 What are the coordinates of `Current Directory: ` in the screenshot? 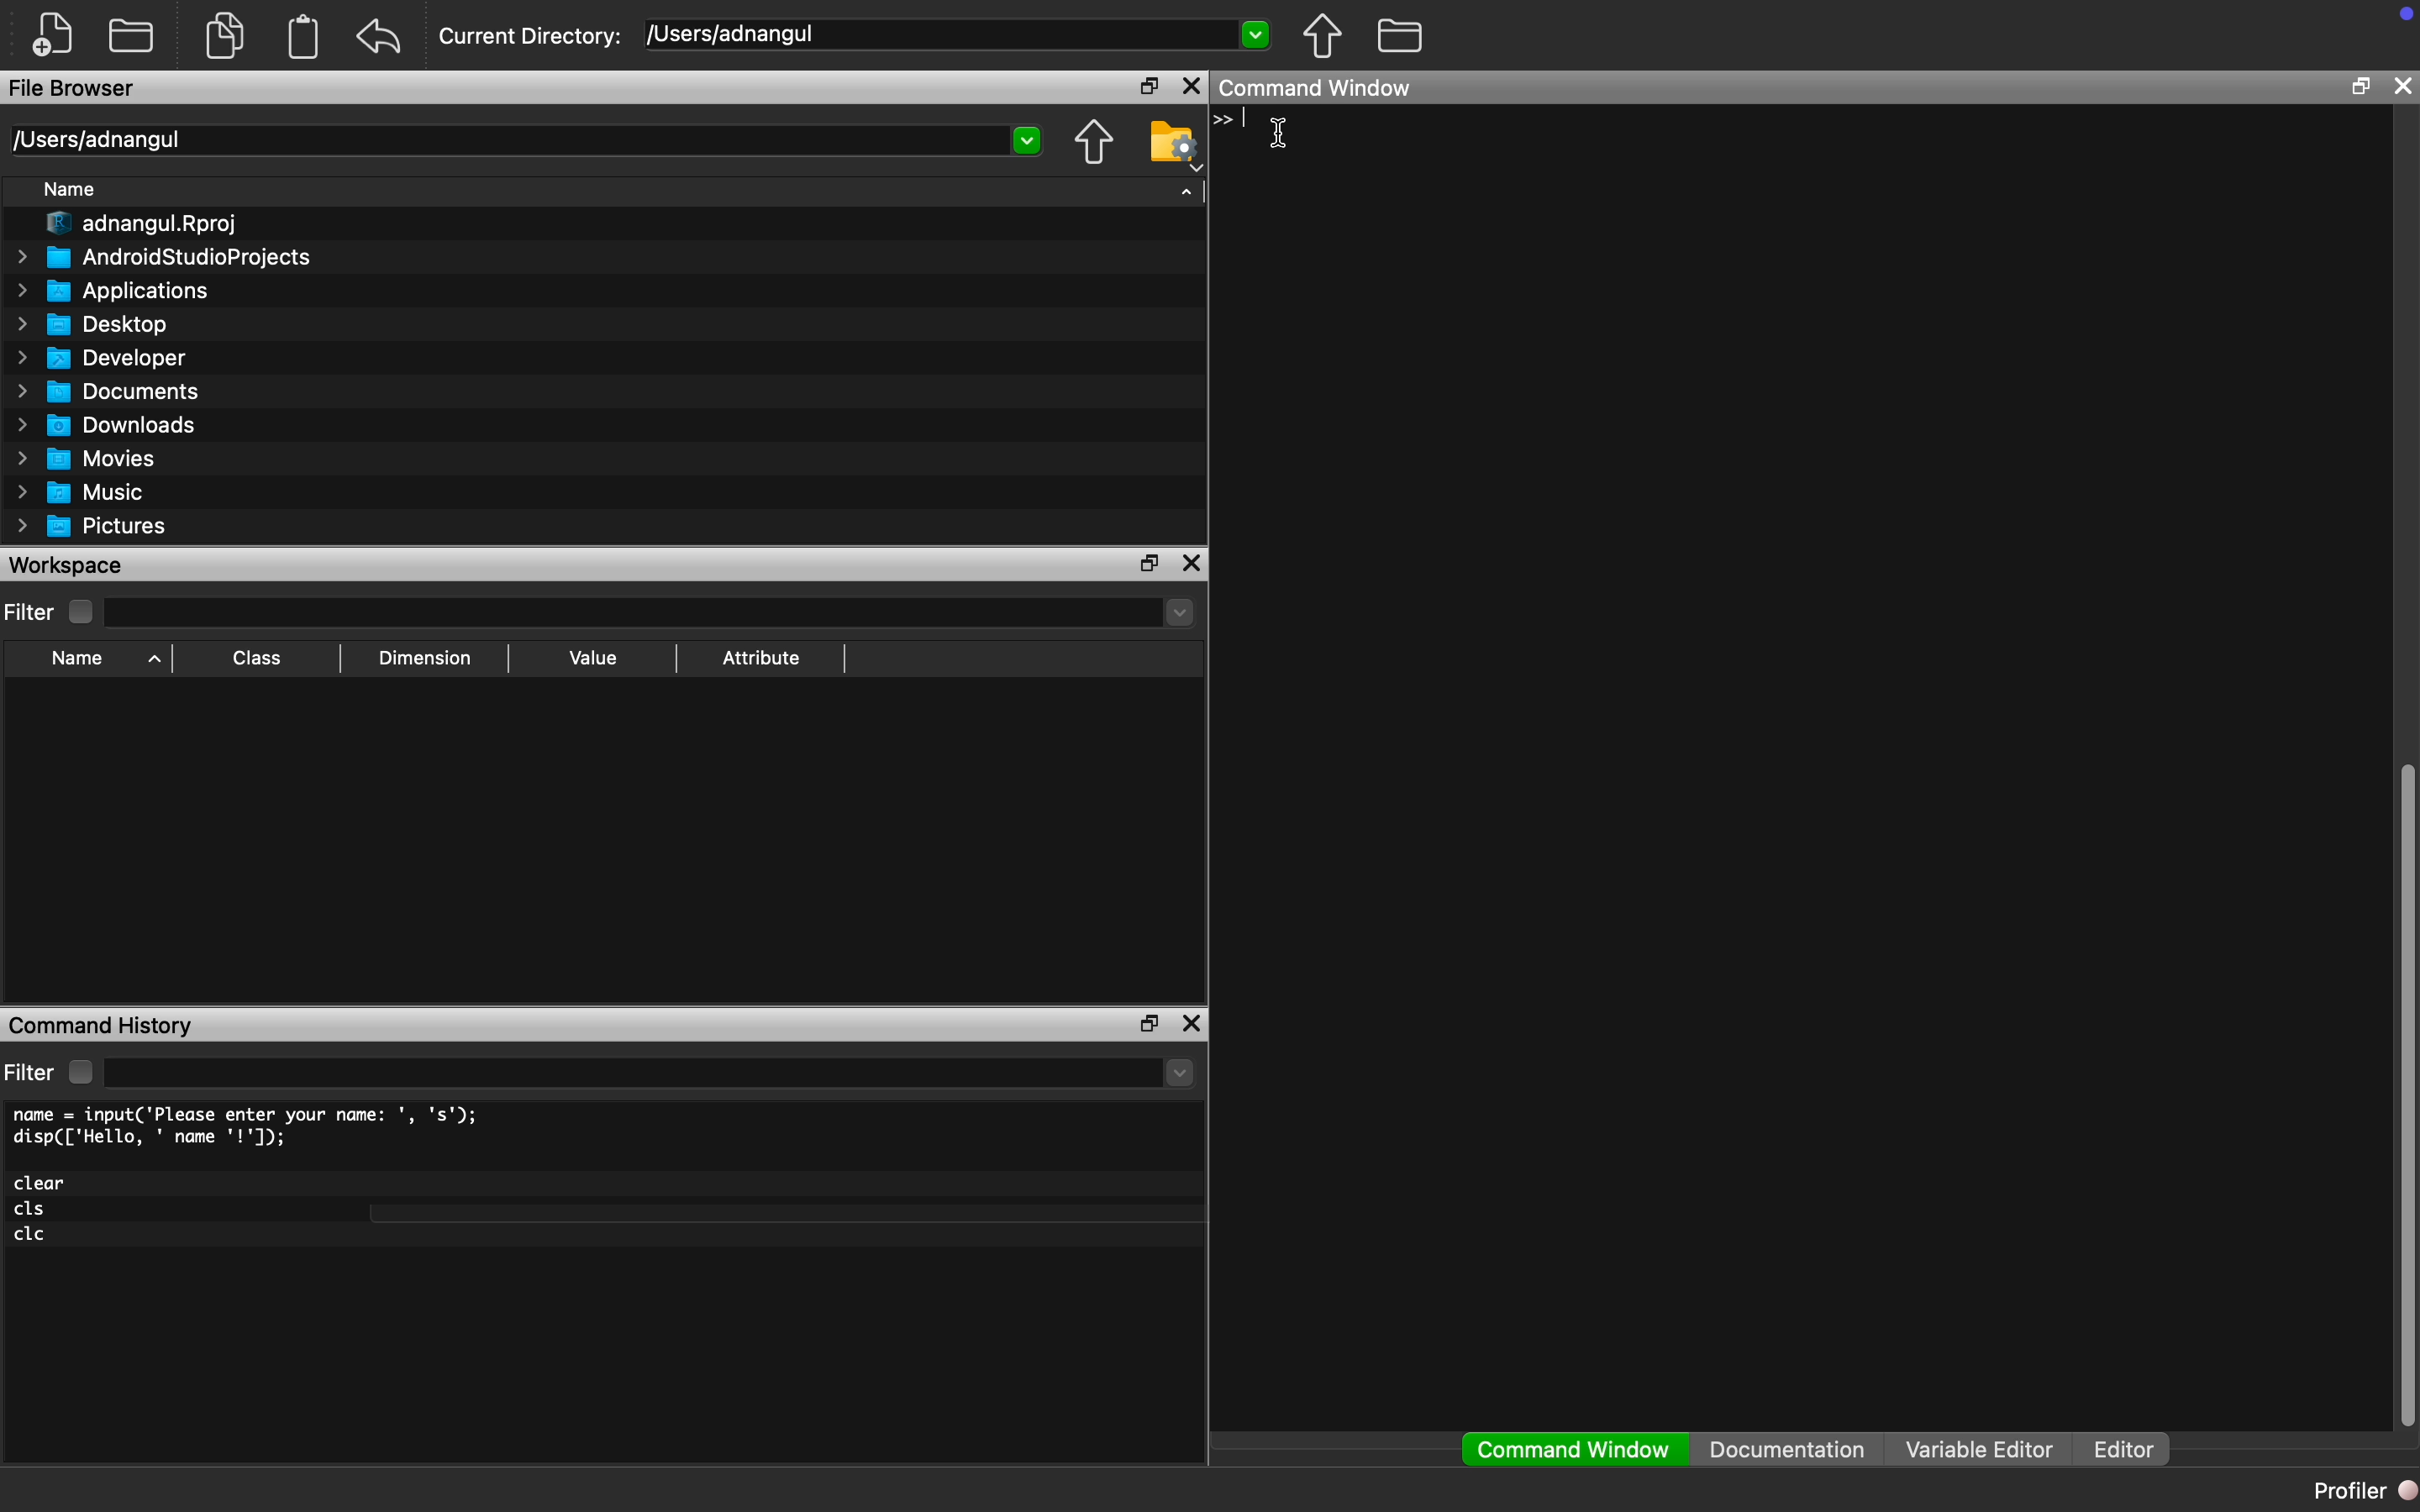 It's located at (531, 37).